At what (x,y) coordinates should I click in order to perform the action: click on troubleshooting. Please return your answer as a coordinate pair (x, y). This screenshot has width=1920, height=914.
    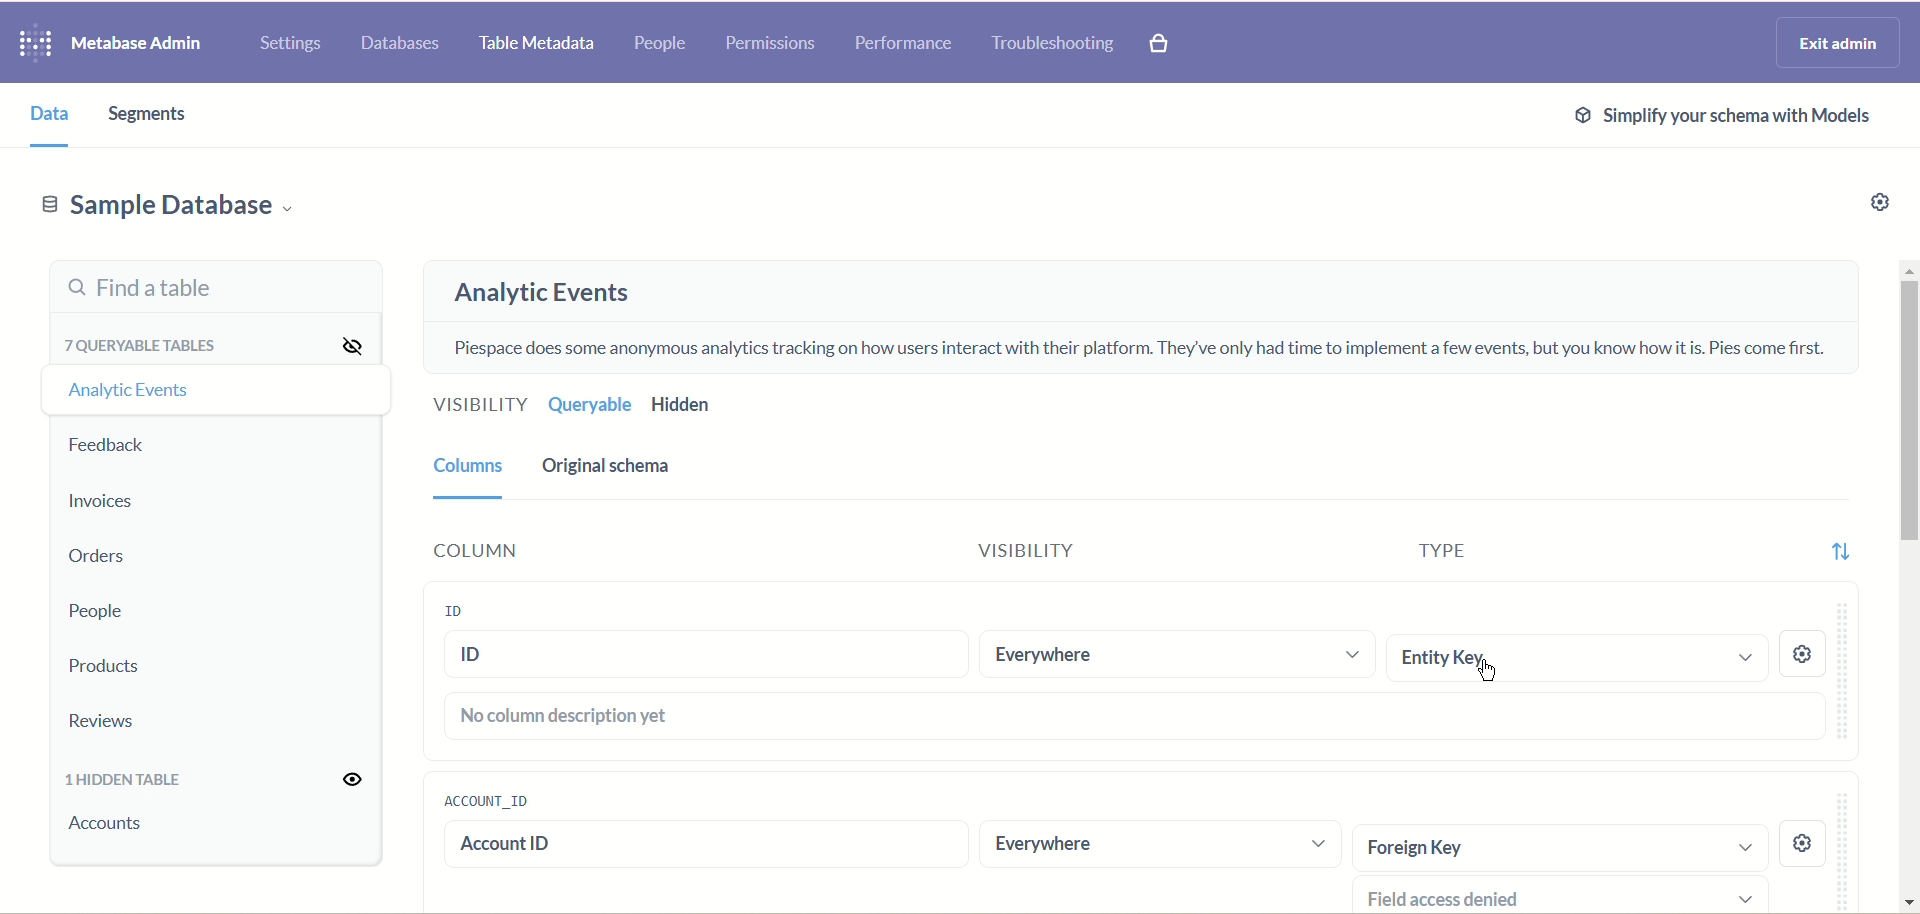
    Looking at the image, I should click on (1053, 43).